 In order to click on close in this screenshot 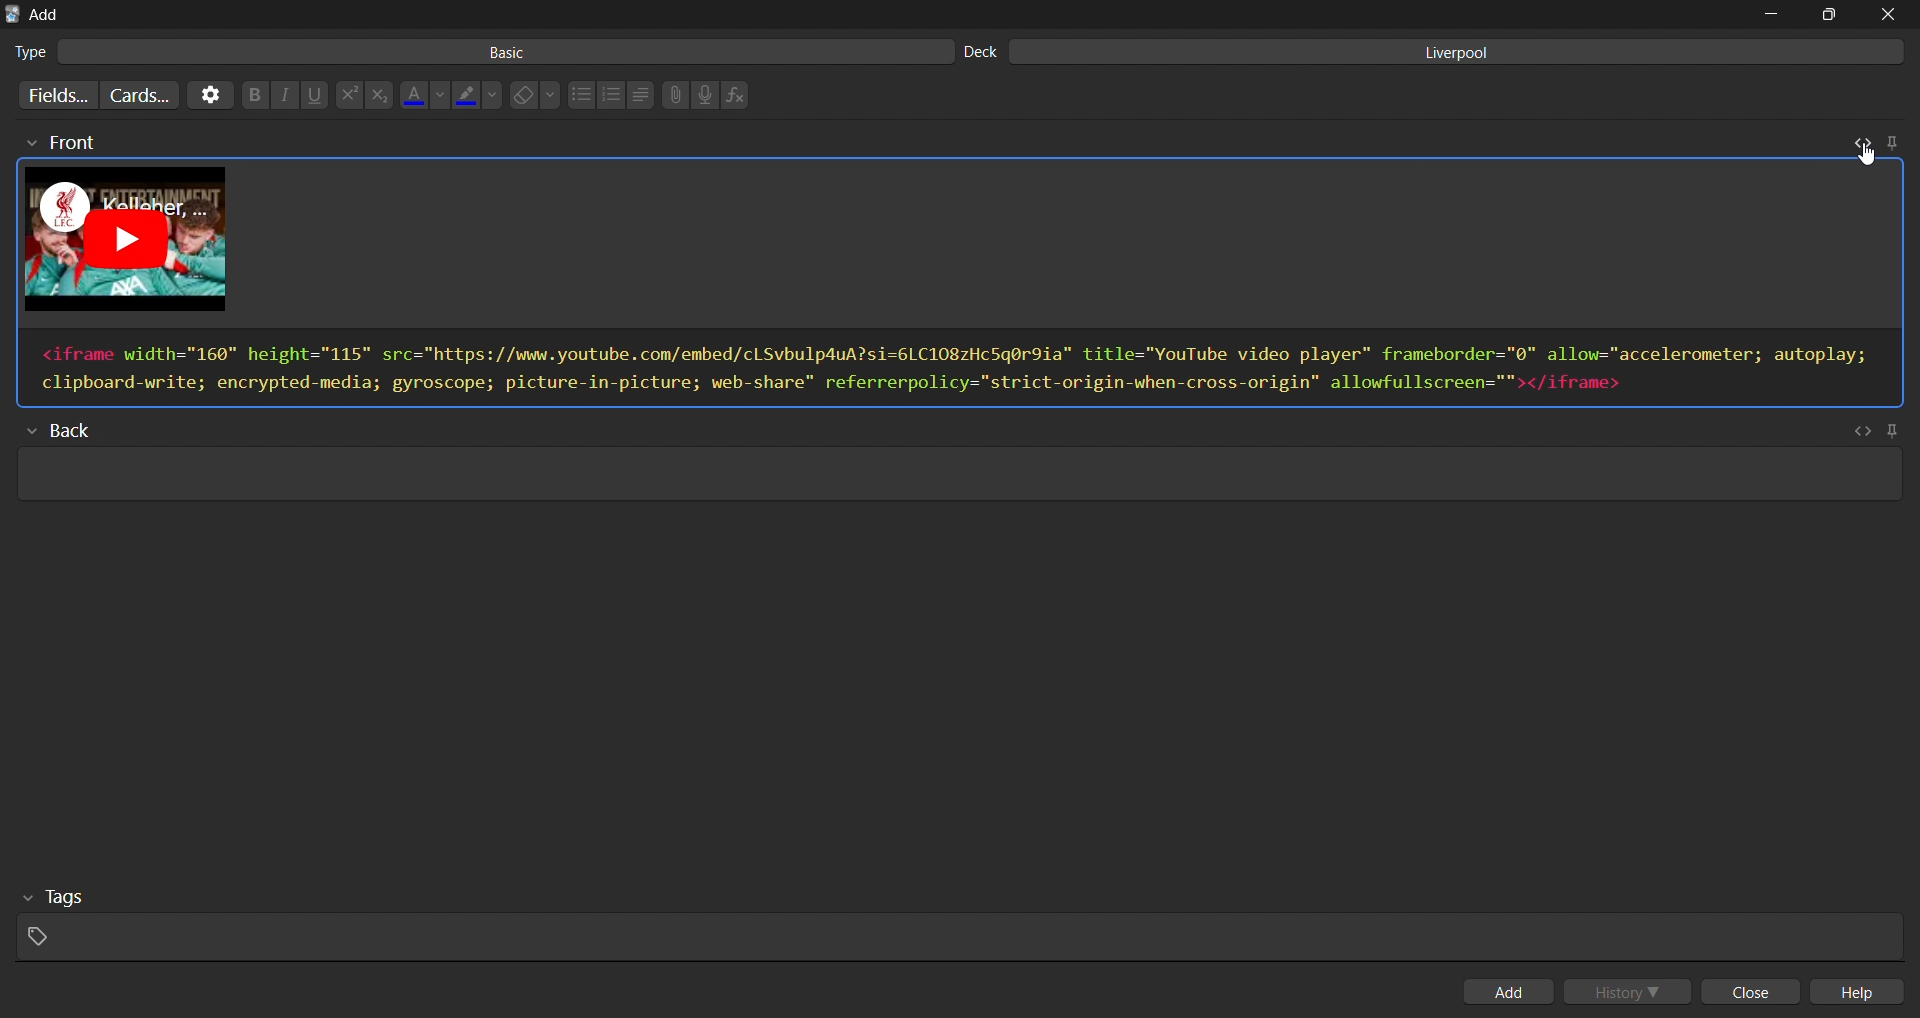, I will do `click(1756, 993)`.